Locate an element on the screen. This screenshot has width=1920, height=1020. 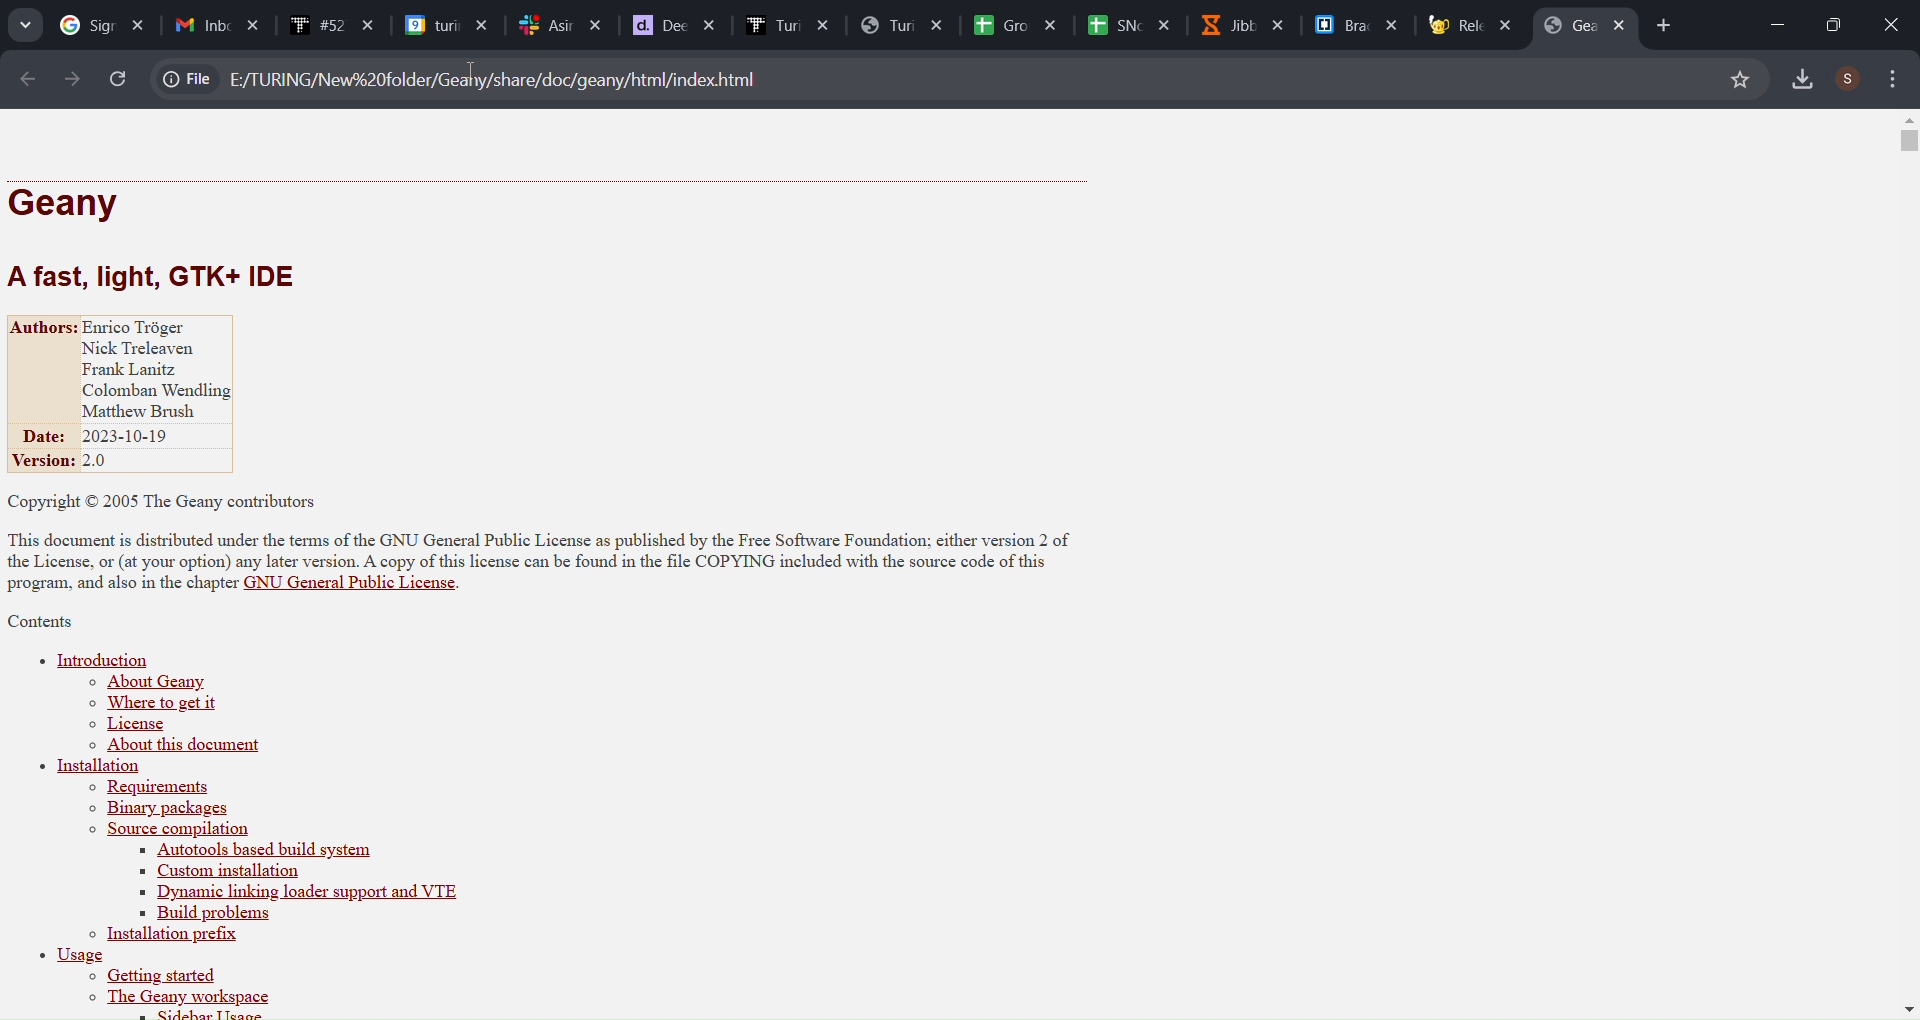
previous is located at coordinates (25, 78).